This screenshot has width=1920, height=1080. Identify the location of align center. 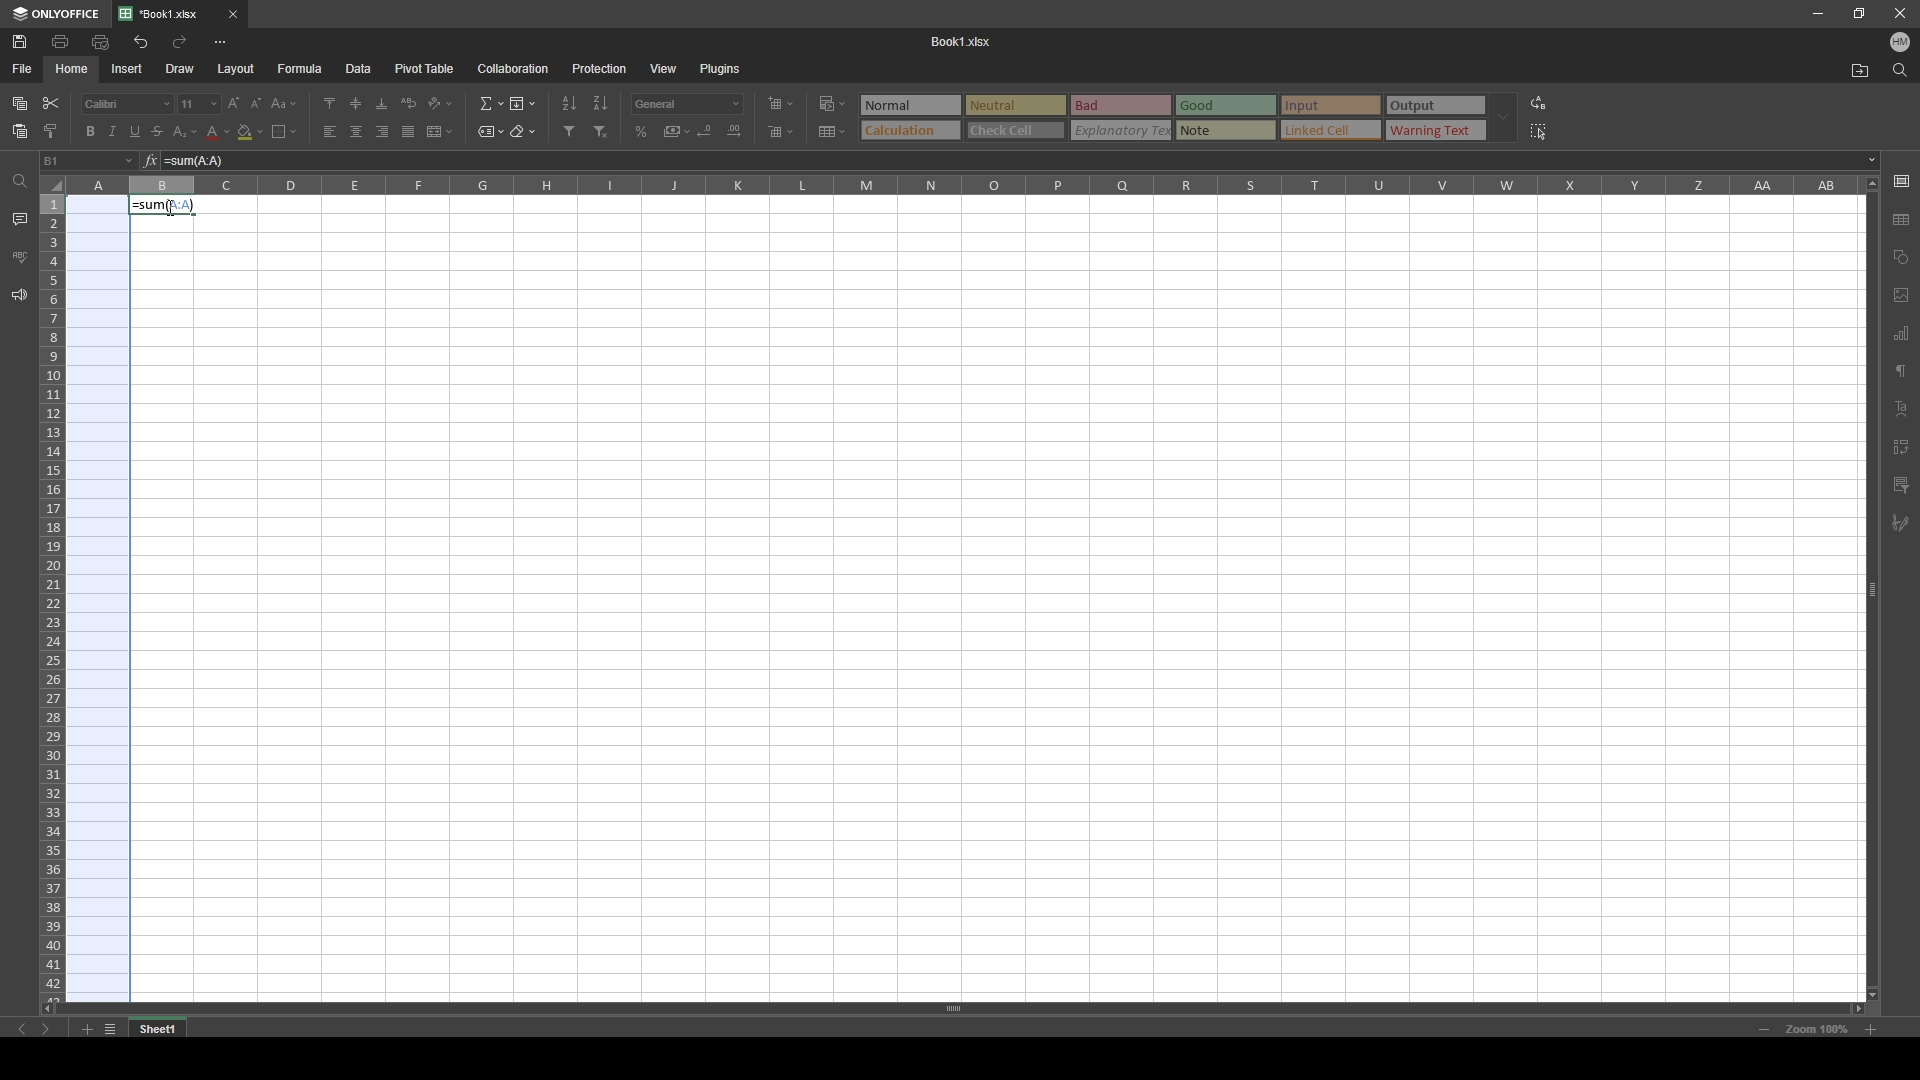
(357, 131).